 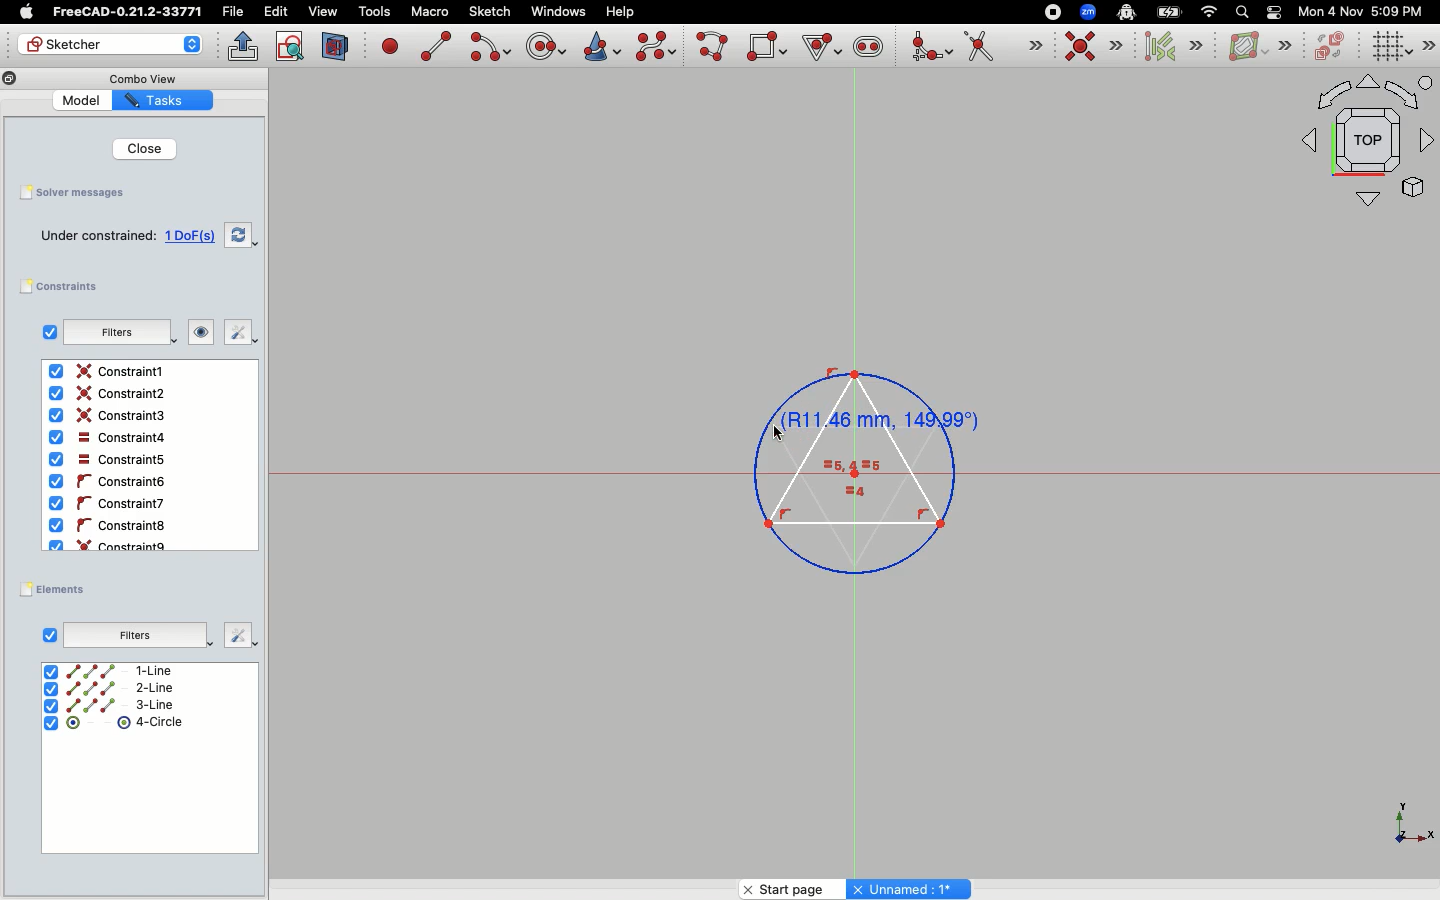 What do you see at coordinates (239, 634) in the screenshot?
I see `Fix` at bounding box center [239, 634].